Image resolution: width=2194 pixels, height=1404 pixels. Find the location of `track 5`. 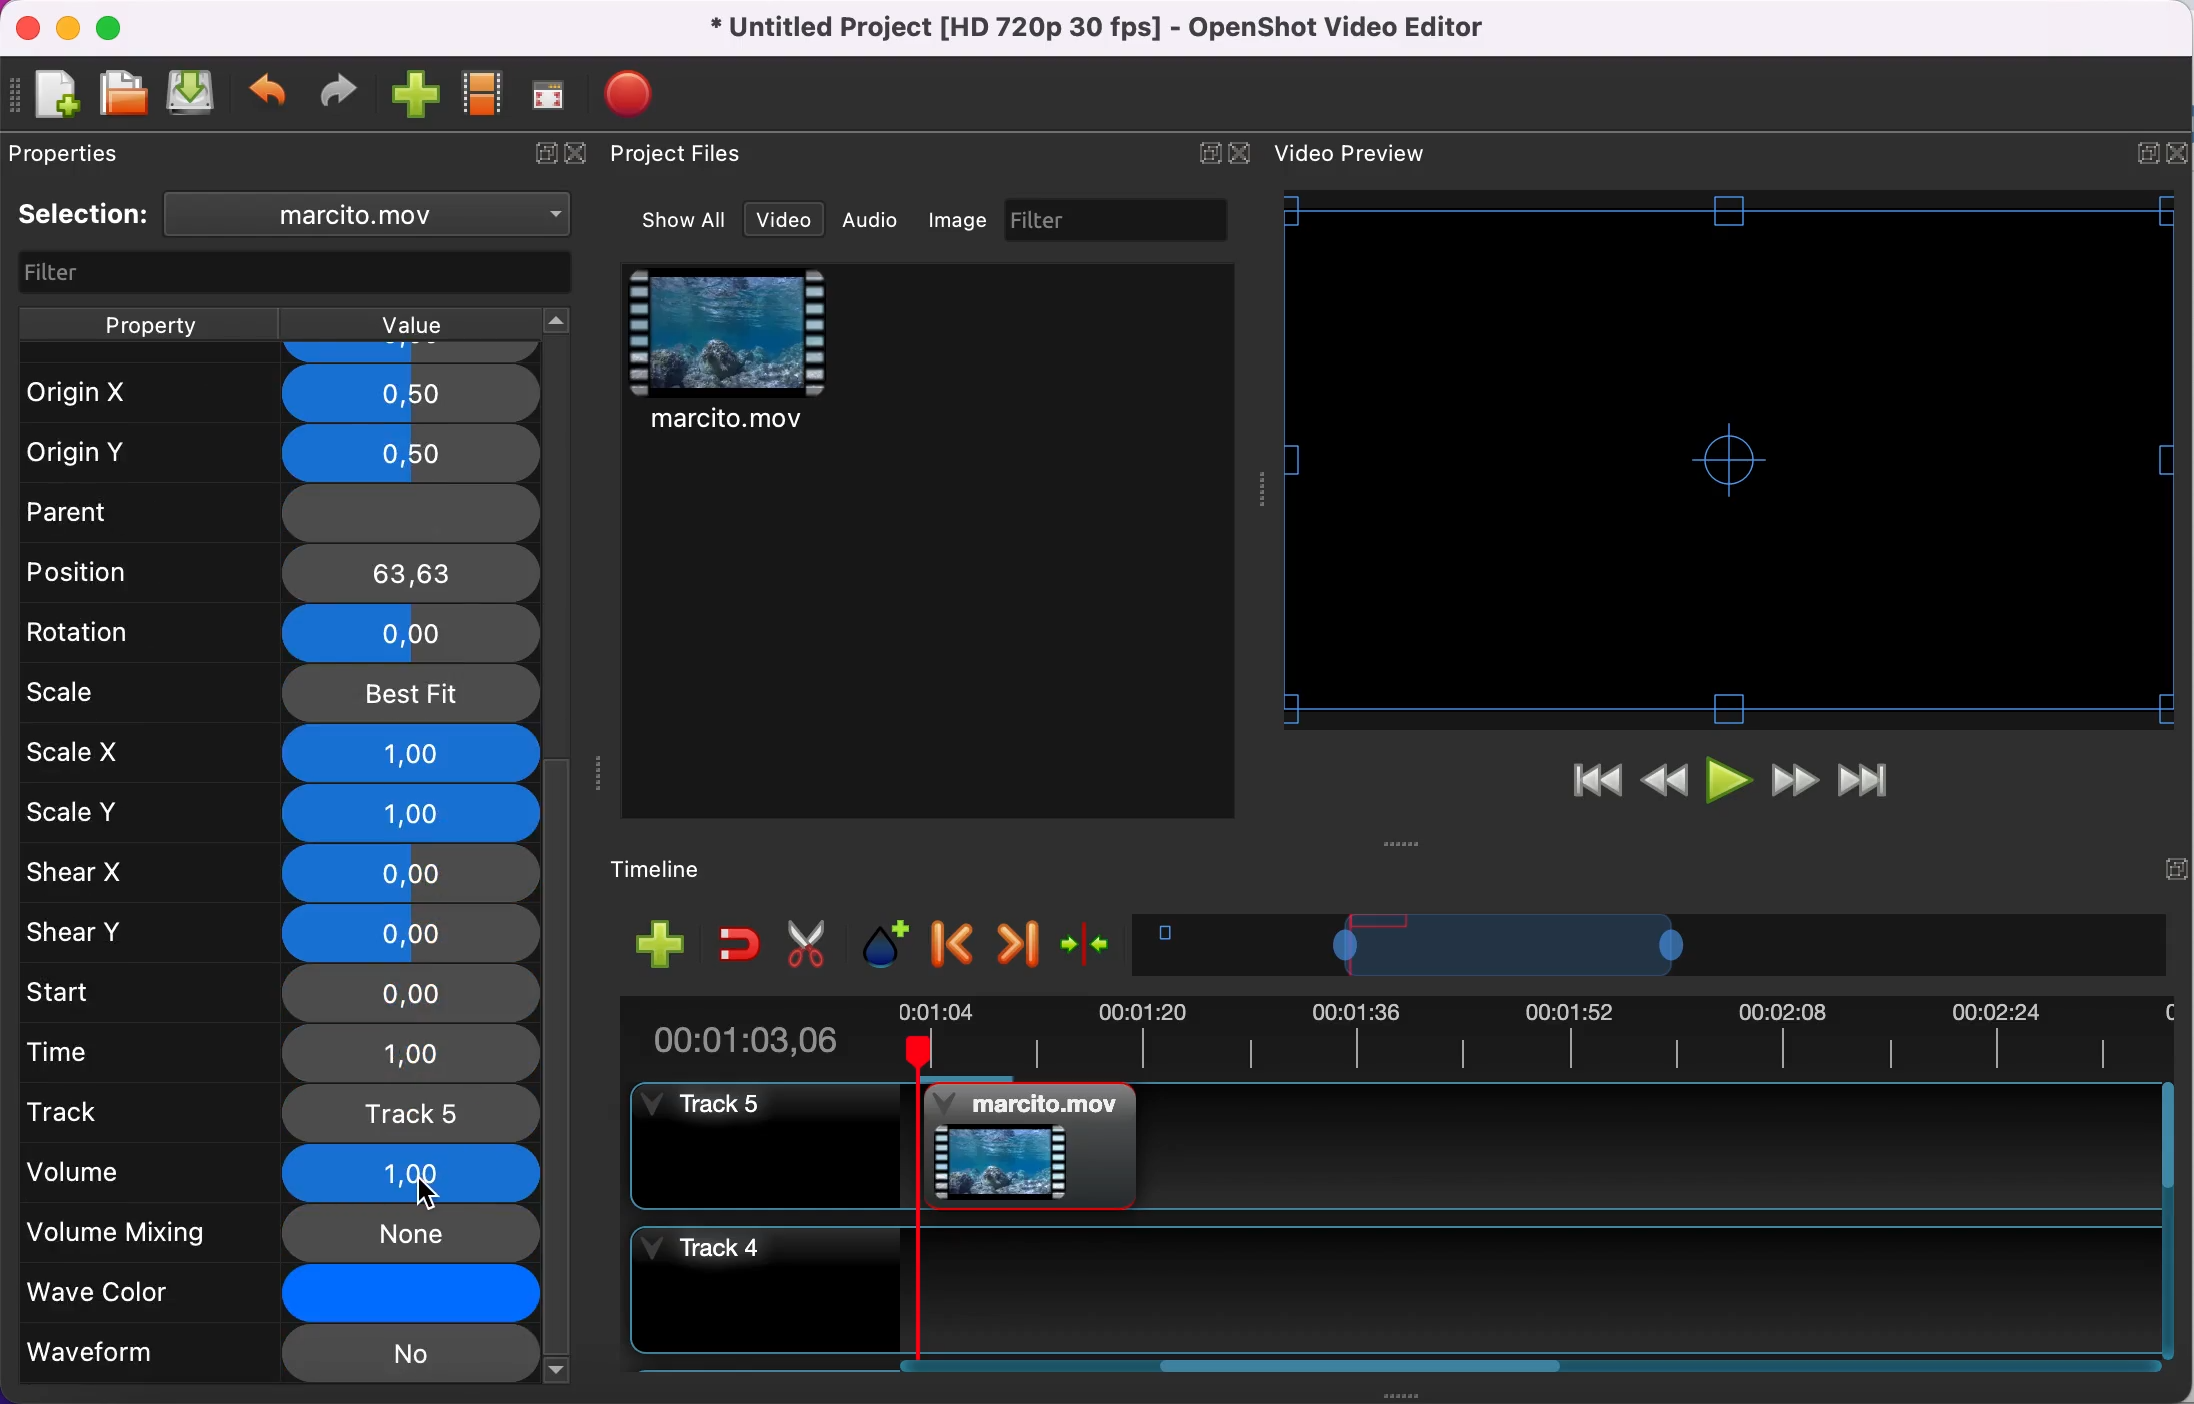

track 5 is located at coordinates (281, 1112).